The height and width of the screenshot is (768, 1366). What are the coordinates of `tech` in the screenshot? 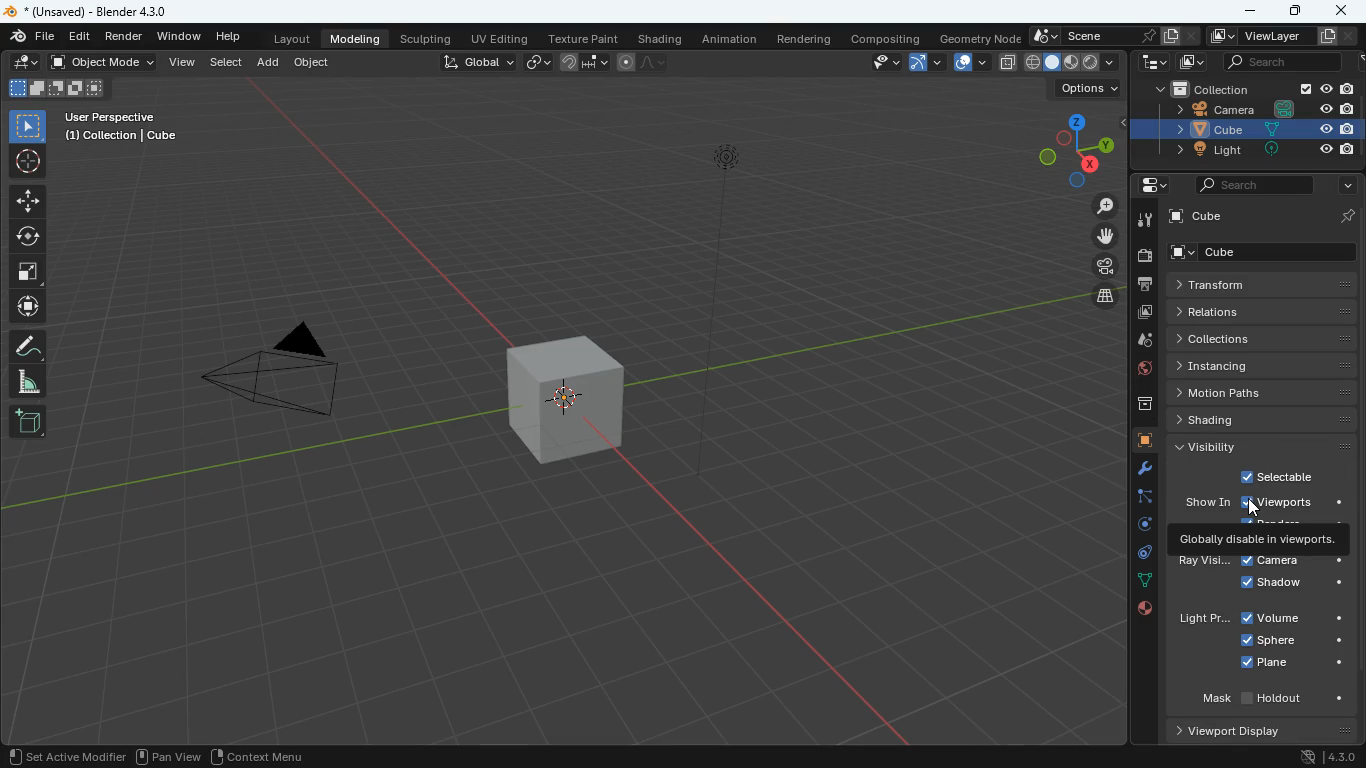 It's located at (1149, 63).